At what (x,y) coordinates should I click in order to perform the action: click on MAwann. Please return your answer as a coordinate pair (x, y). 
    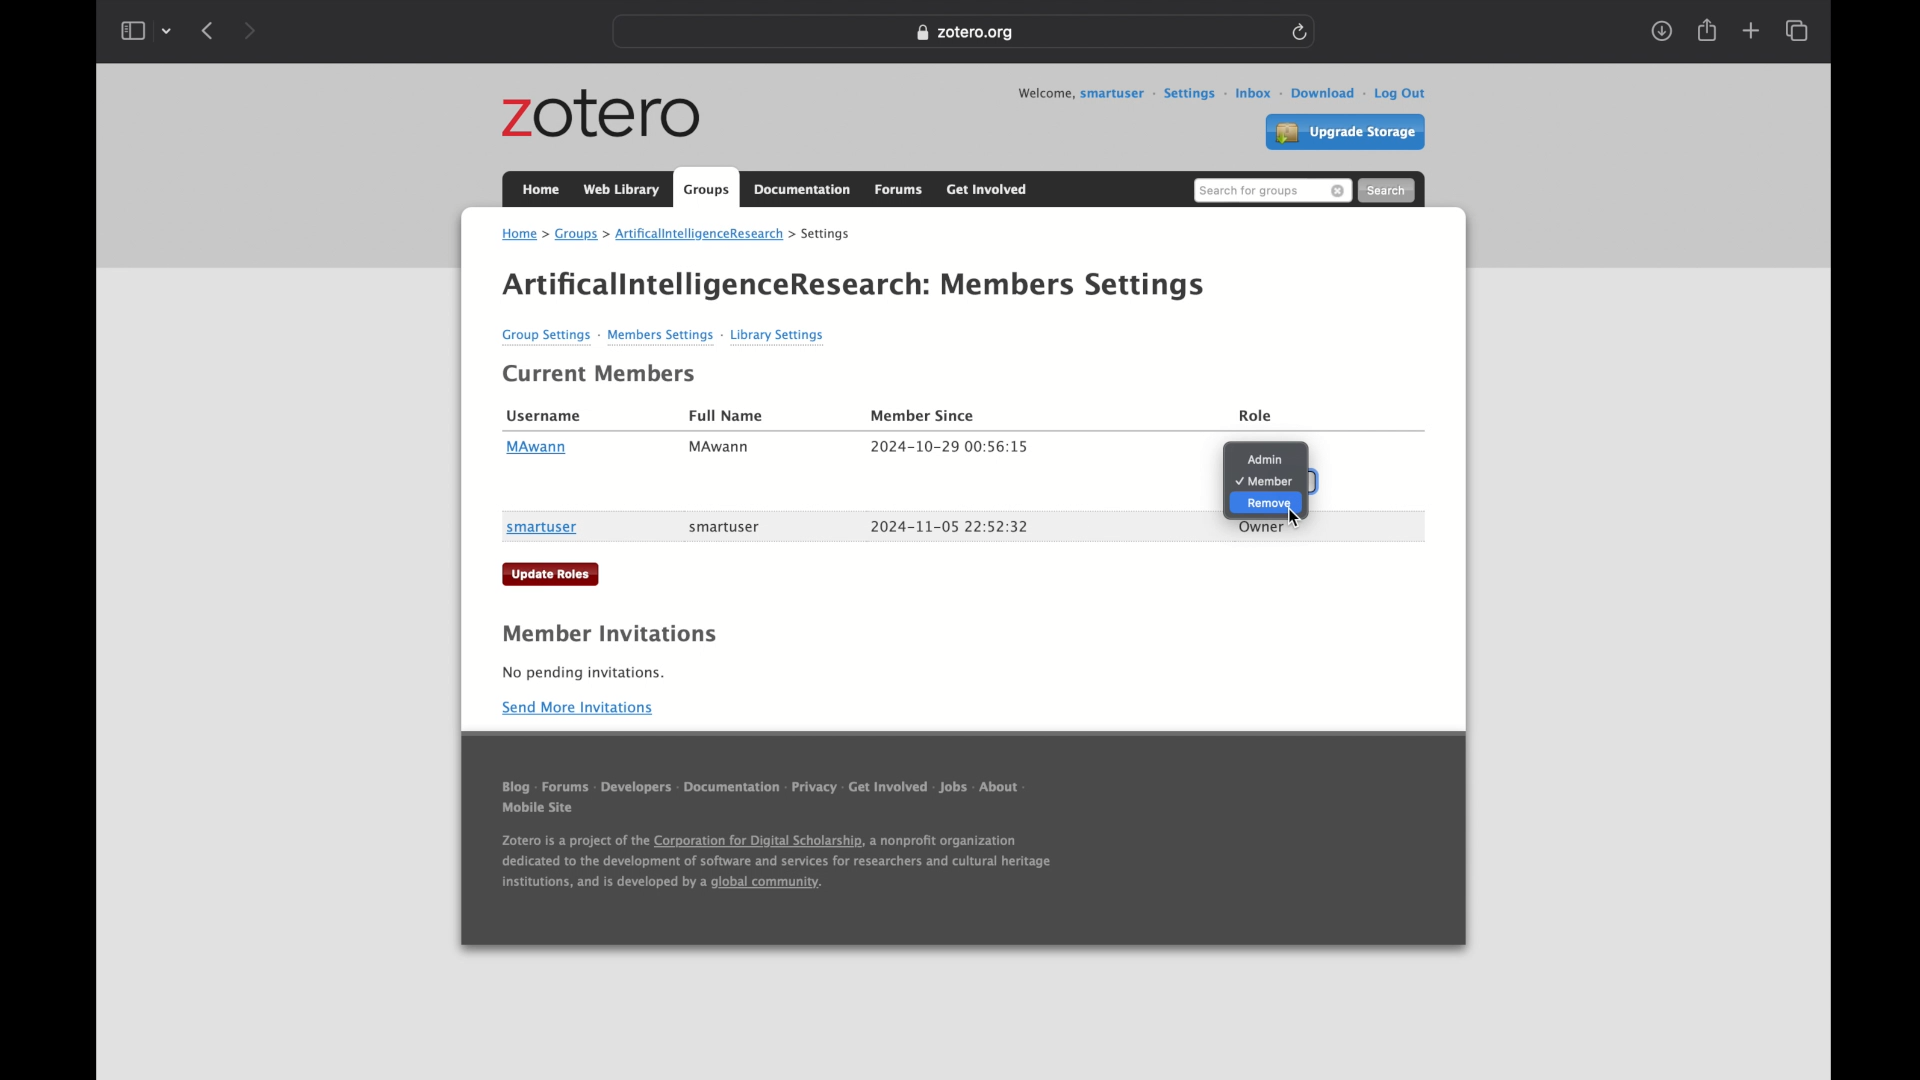
    Looking at the image, I should click on (720, 448).